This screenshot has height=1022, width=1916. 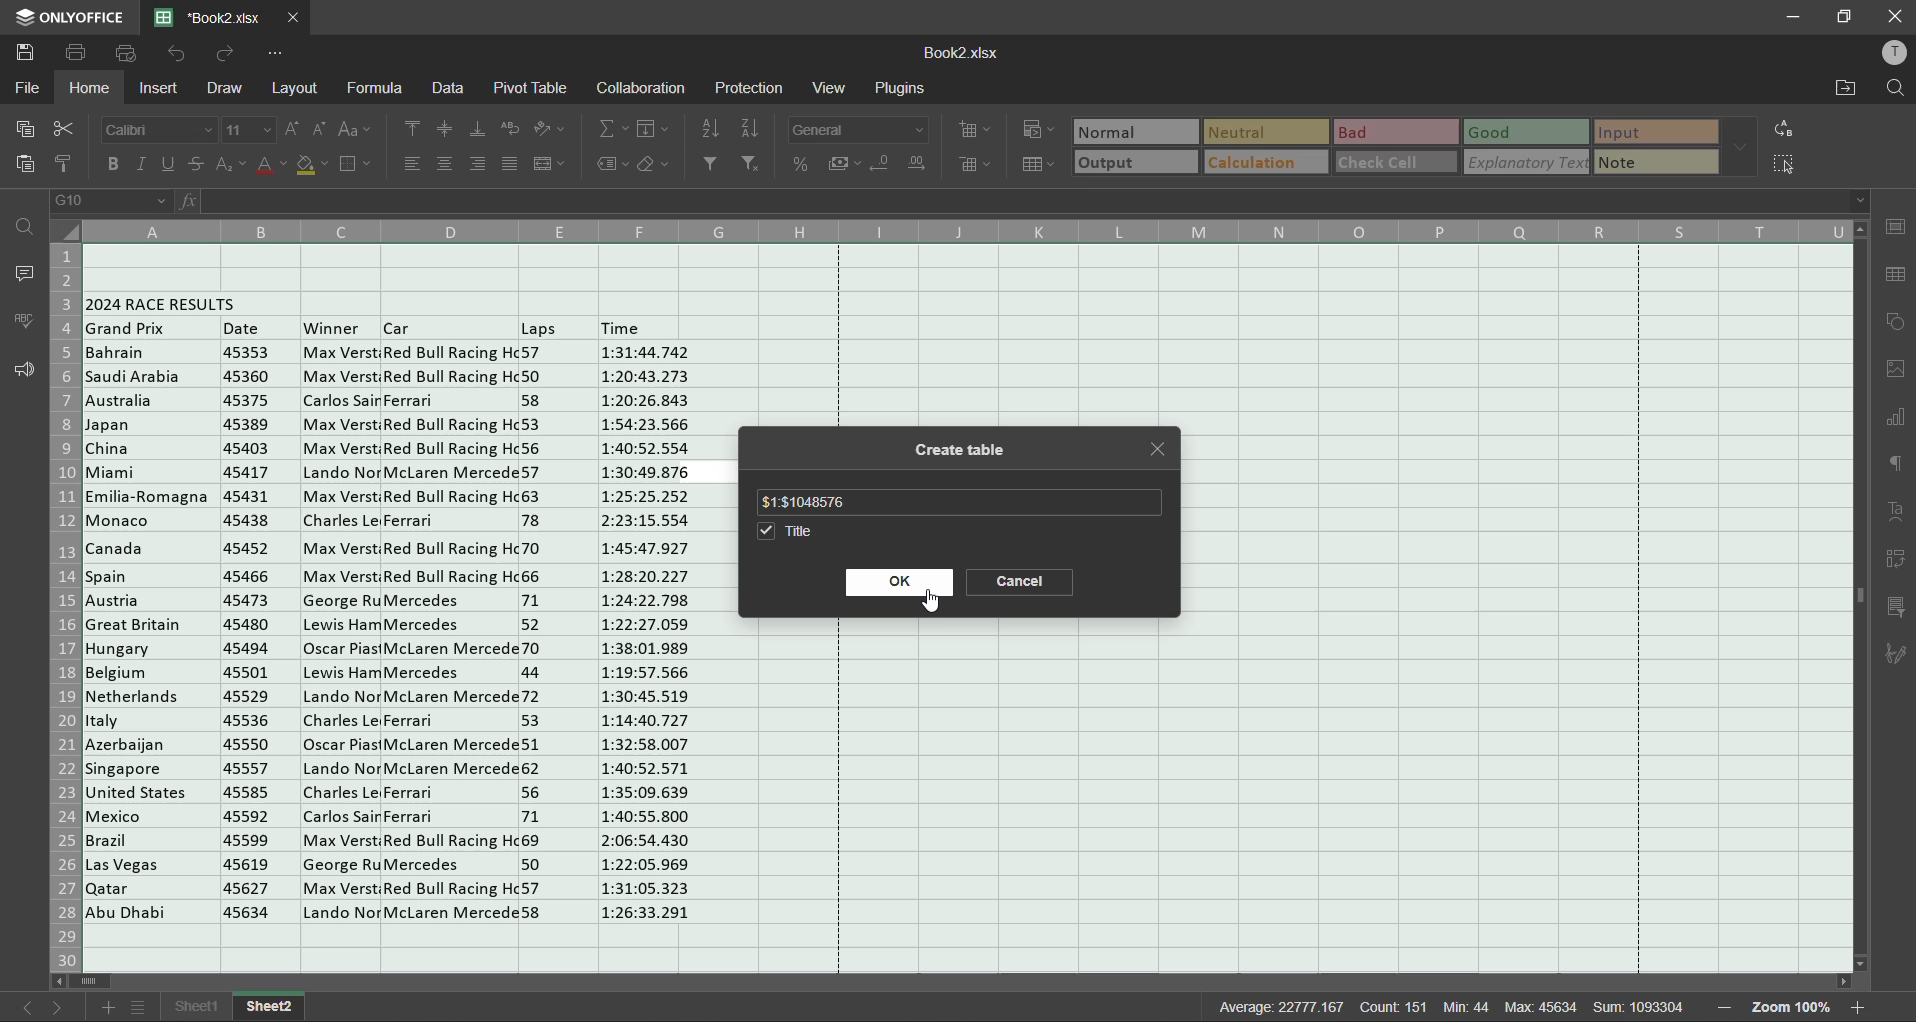 I want to click on copy style, so click(x=65, y=161).